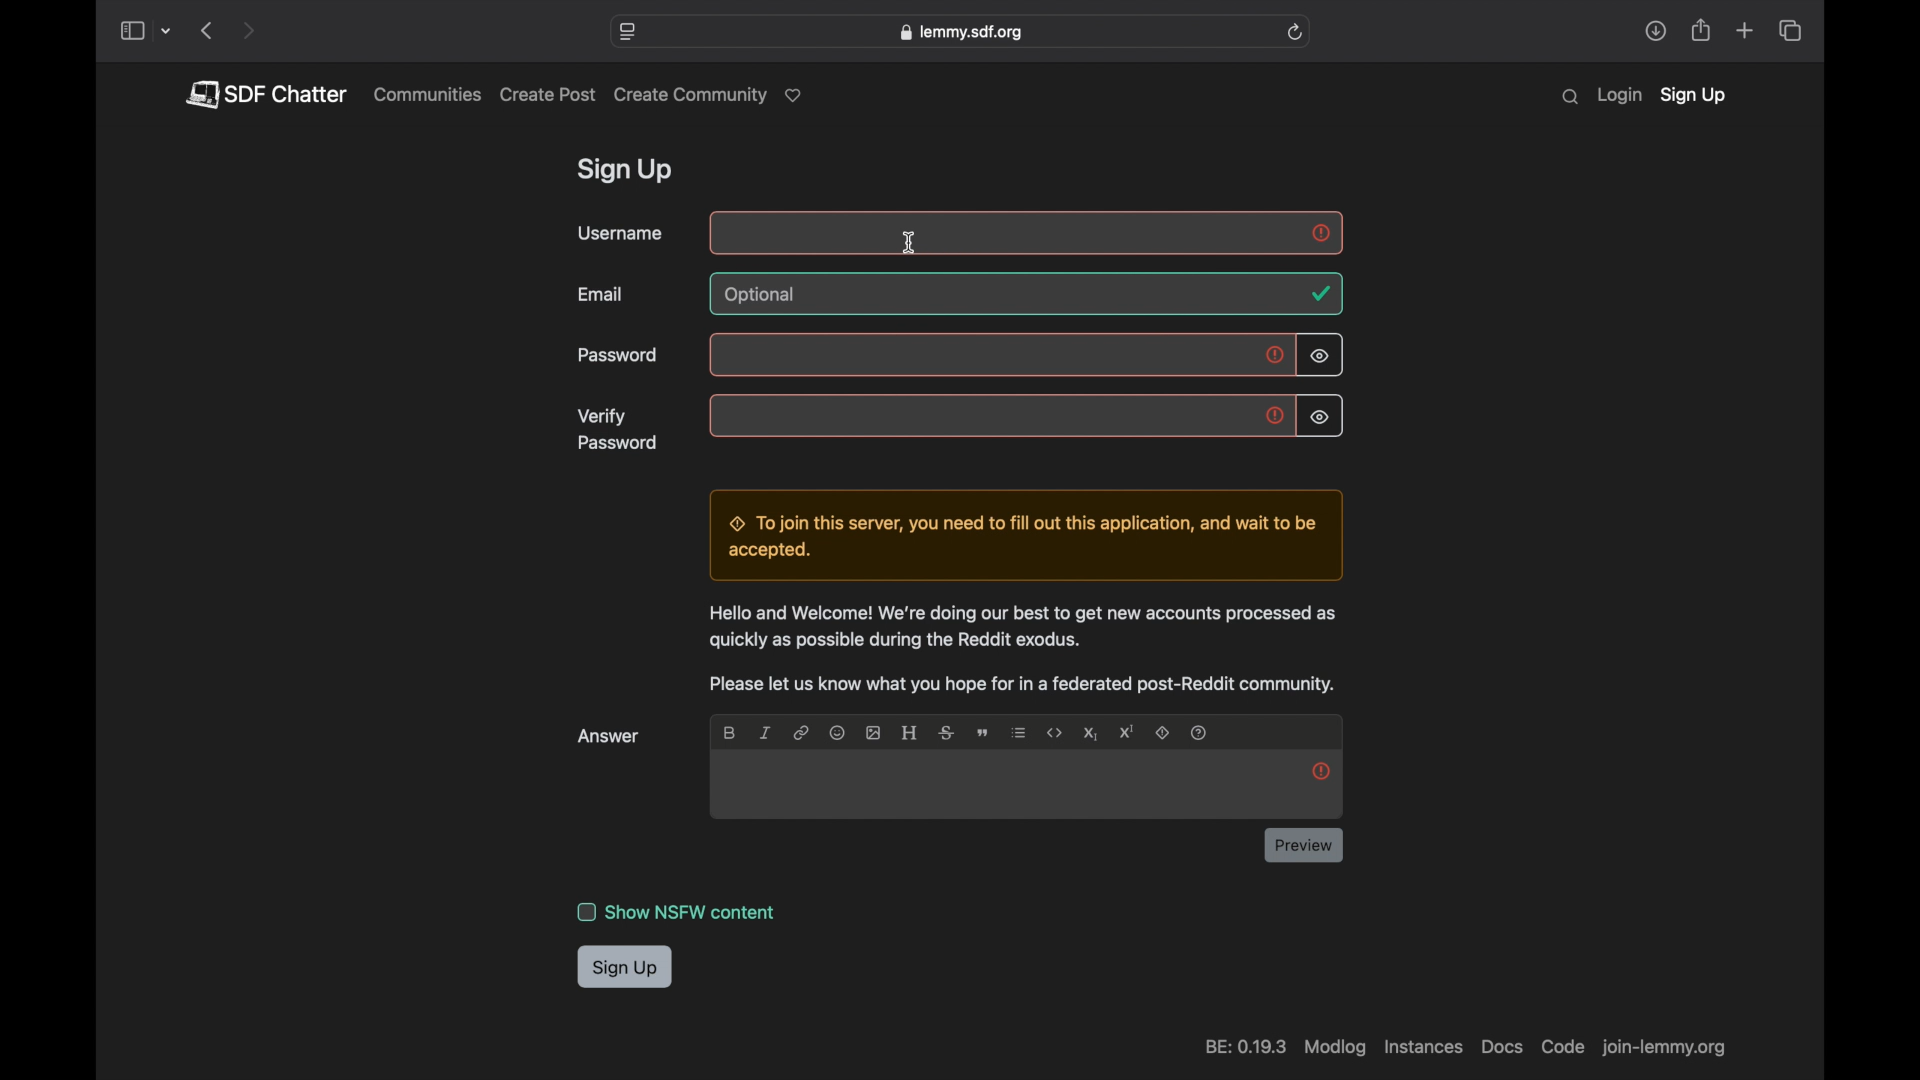  Describe the element at coordinates (764, 732) in the screenshot. I see `italic` at that location.